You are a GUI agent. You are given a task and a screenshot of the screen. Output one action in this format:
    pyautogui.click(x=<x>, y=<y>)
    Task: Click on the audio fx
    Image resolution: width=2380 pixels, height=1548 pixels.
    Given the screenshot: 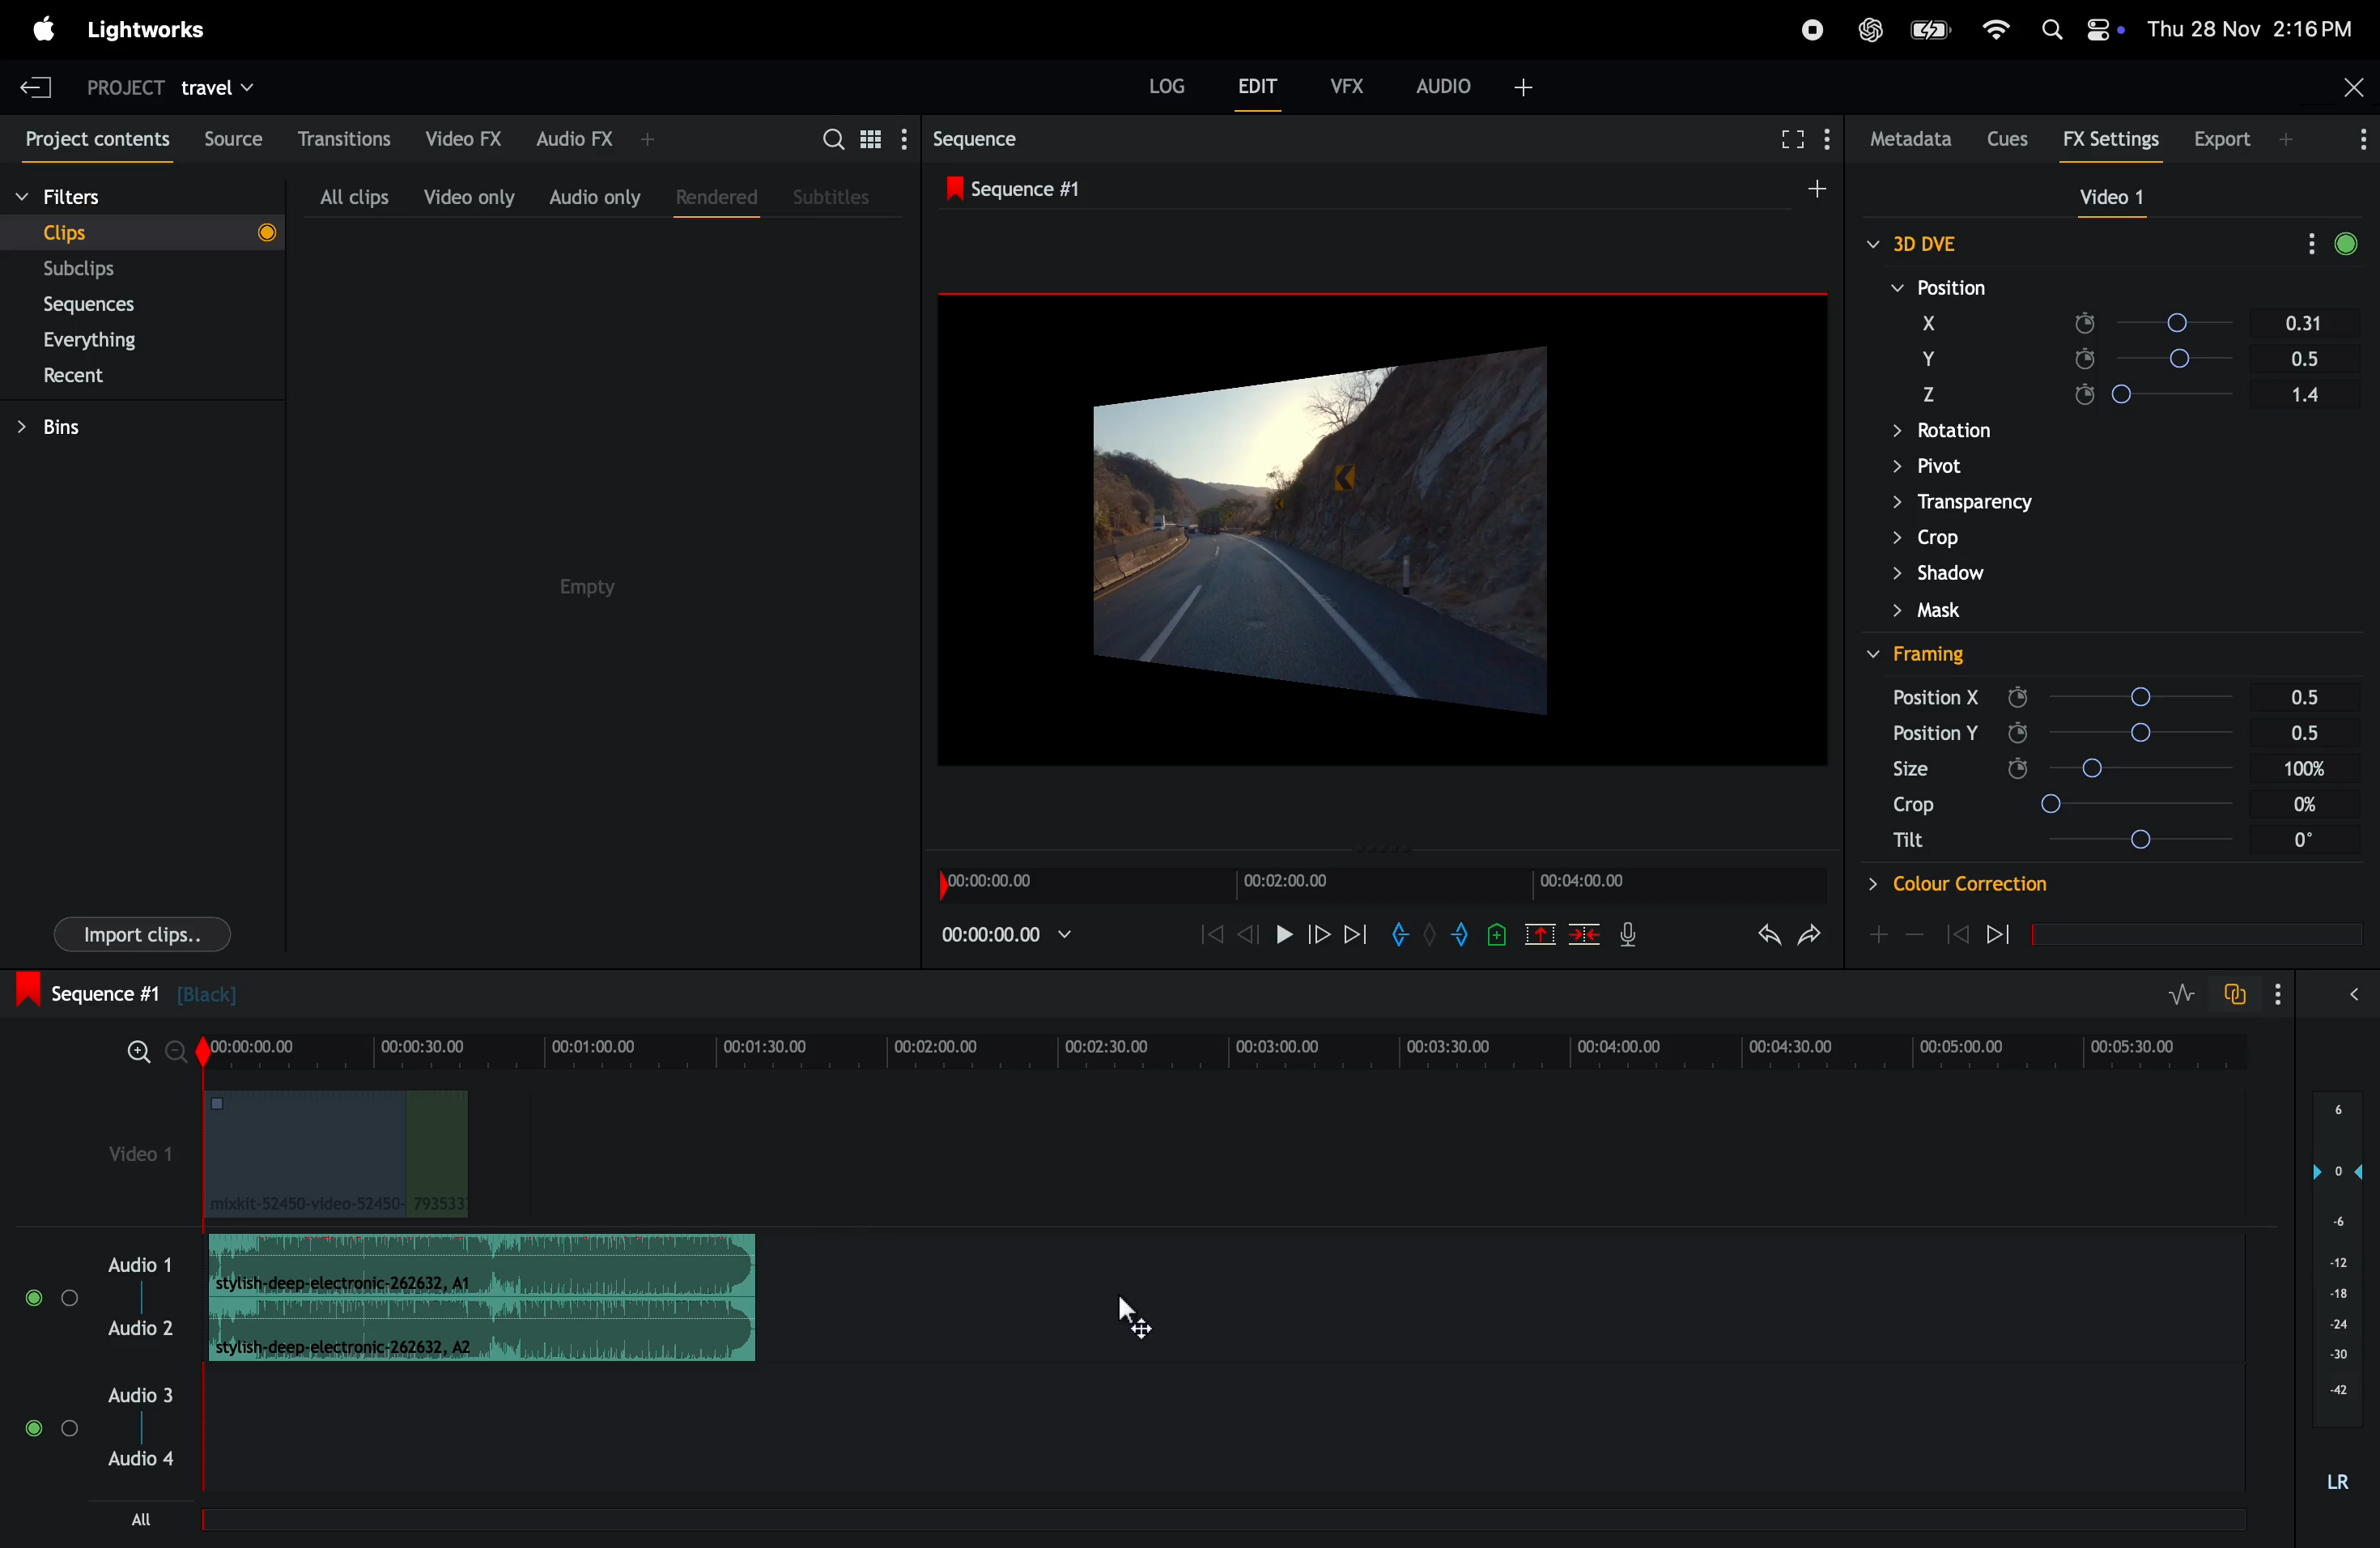 What is the action you would take?
    pyautogui.click(x=594, y=136)
    